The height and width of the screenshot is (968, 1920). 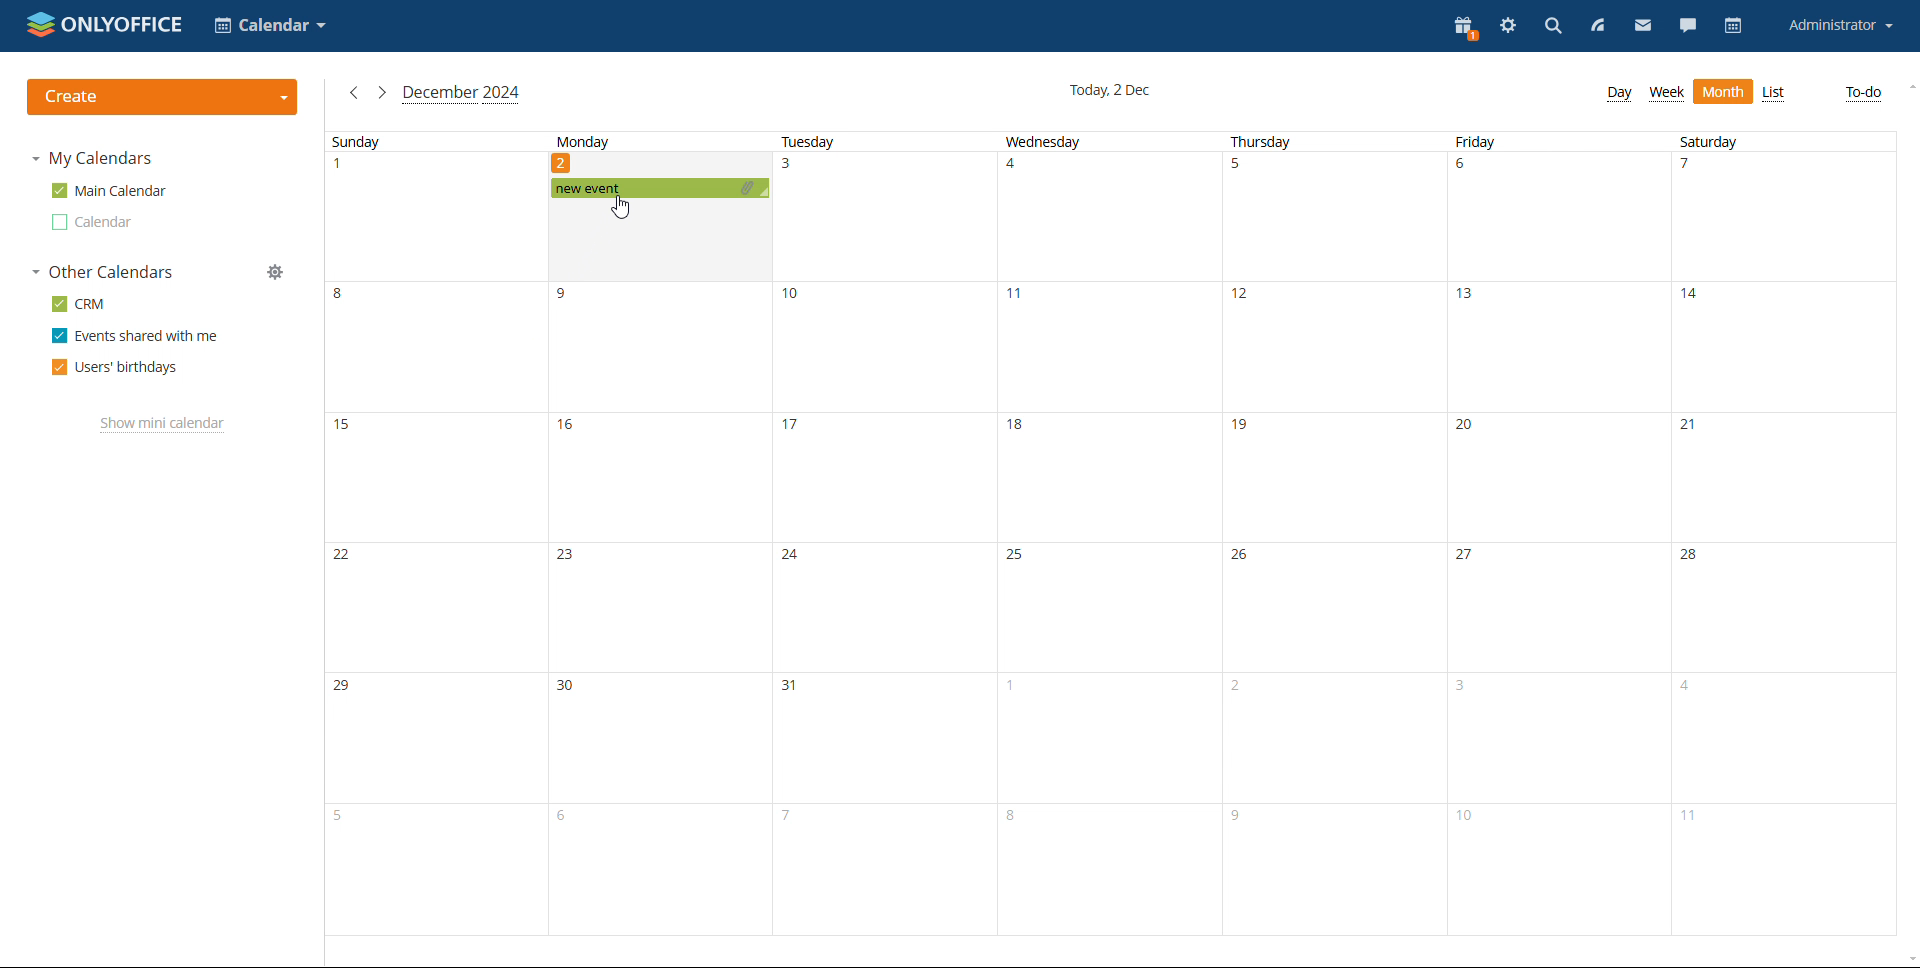 What do you see at coordinates (1476, 142) in the screenshot?
I see `Friday` at bounding box center [1476, 142].